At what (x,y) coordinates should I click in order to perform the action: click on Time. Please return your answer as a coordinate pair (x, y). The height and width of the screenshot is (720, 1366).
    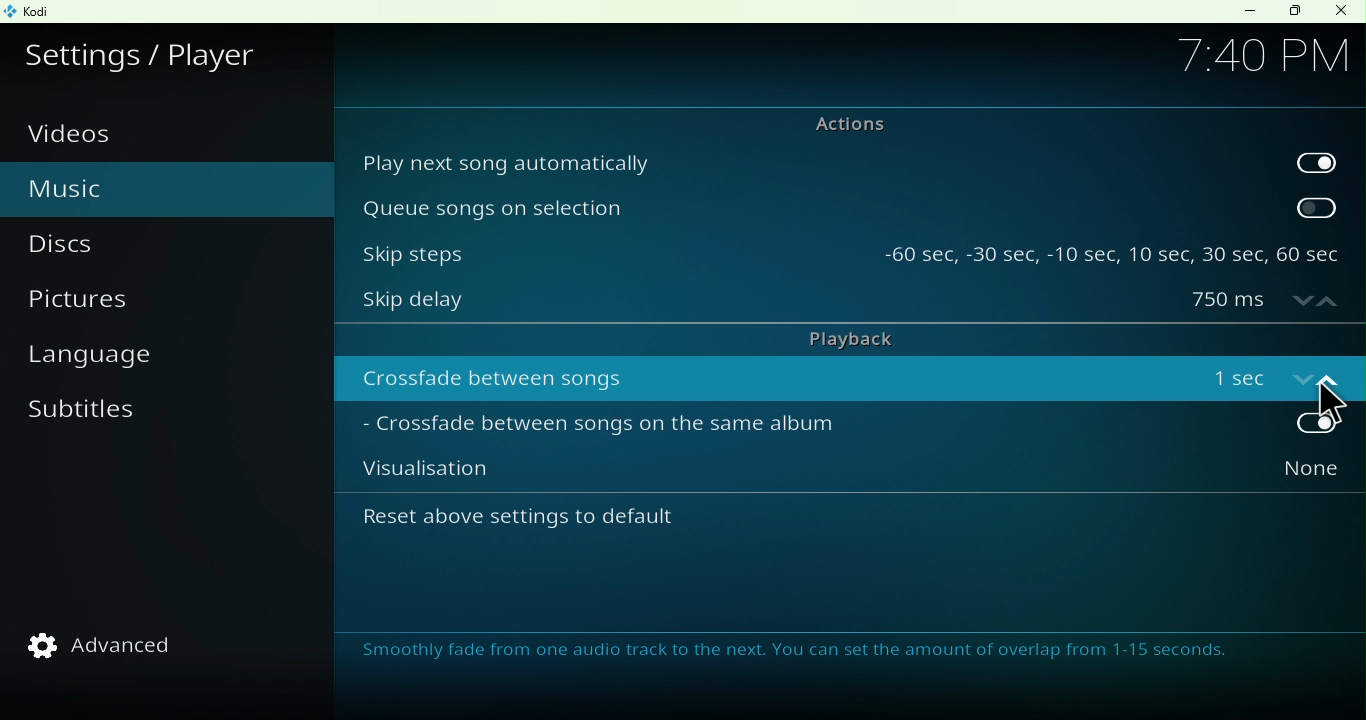
    Looking at the image, I should click on (1262, 53).